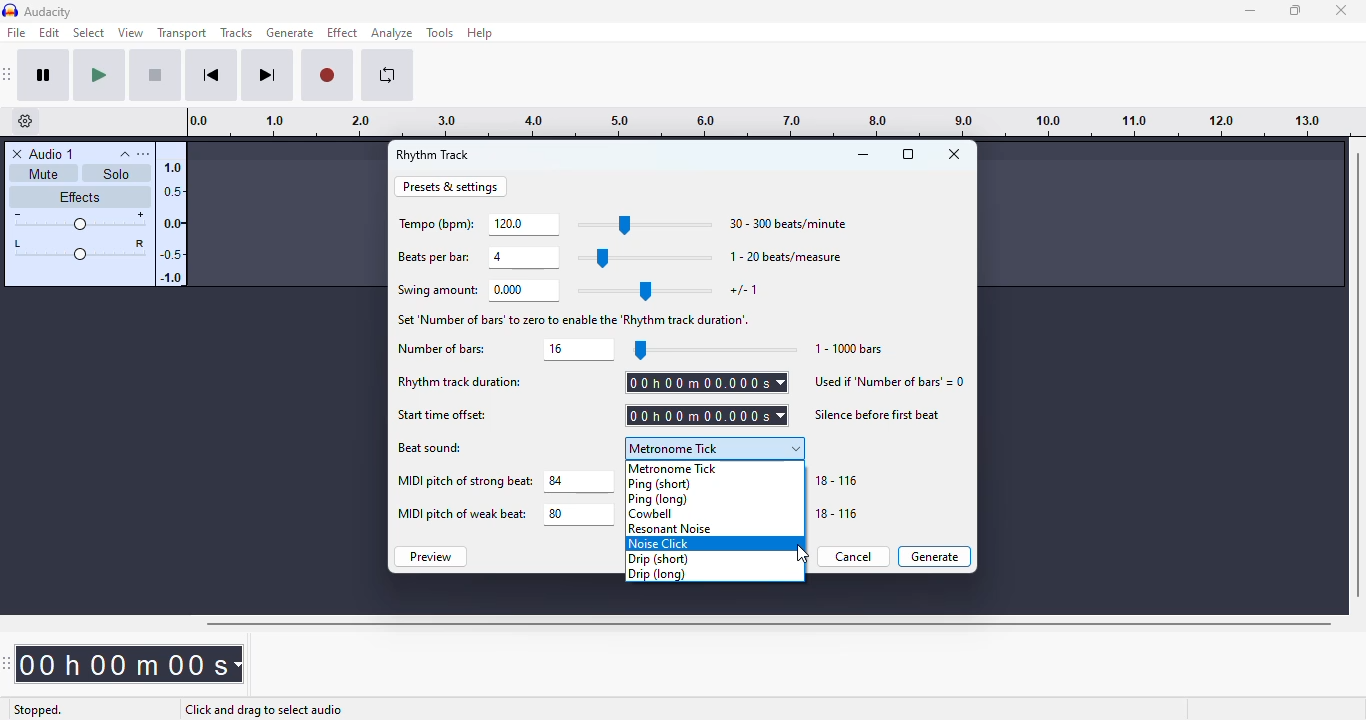 Image resolution: width=1366 pixels, height=720 pixels. What do you see at coordinates (44, 75) in the screenshot?
I see `pause` at bounding box center [44, 75].